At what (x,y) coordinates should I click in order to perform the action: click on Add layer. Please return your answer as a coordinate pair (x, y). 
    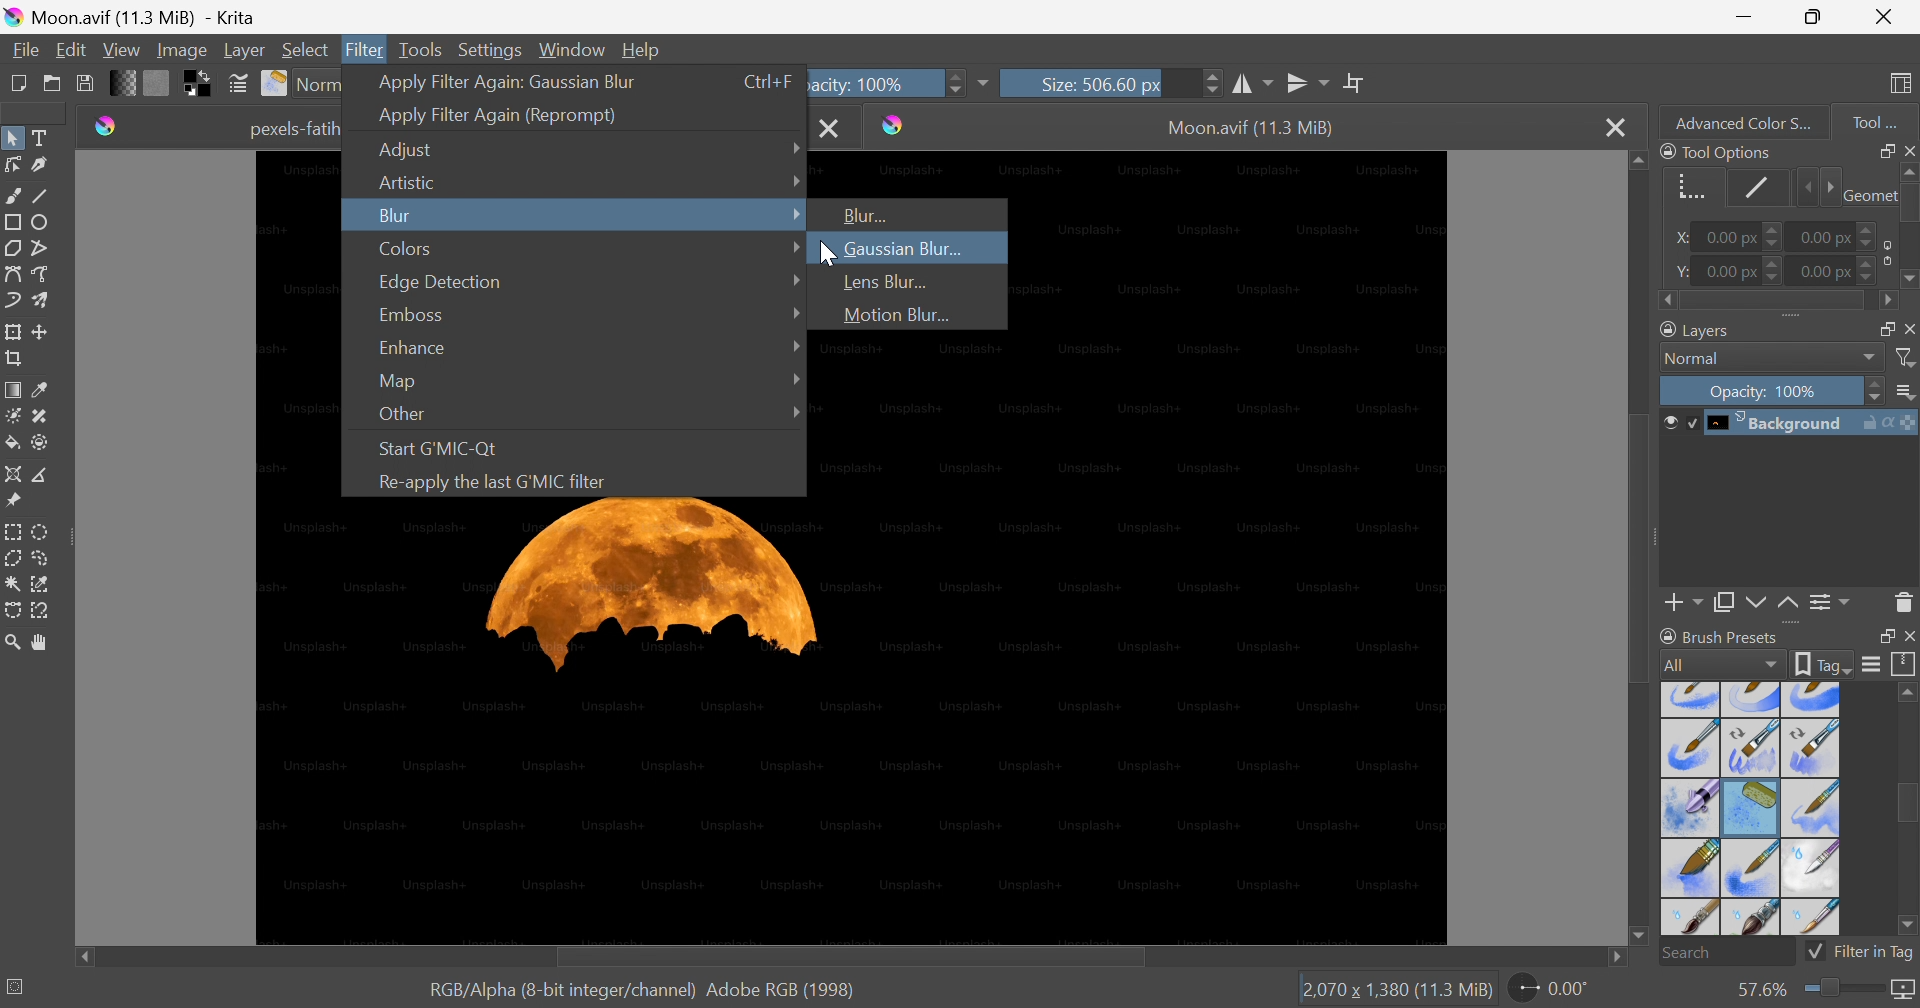
    Looking at the image, I should click on (1684, 606).